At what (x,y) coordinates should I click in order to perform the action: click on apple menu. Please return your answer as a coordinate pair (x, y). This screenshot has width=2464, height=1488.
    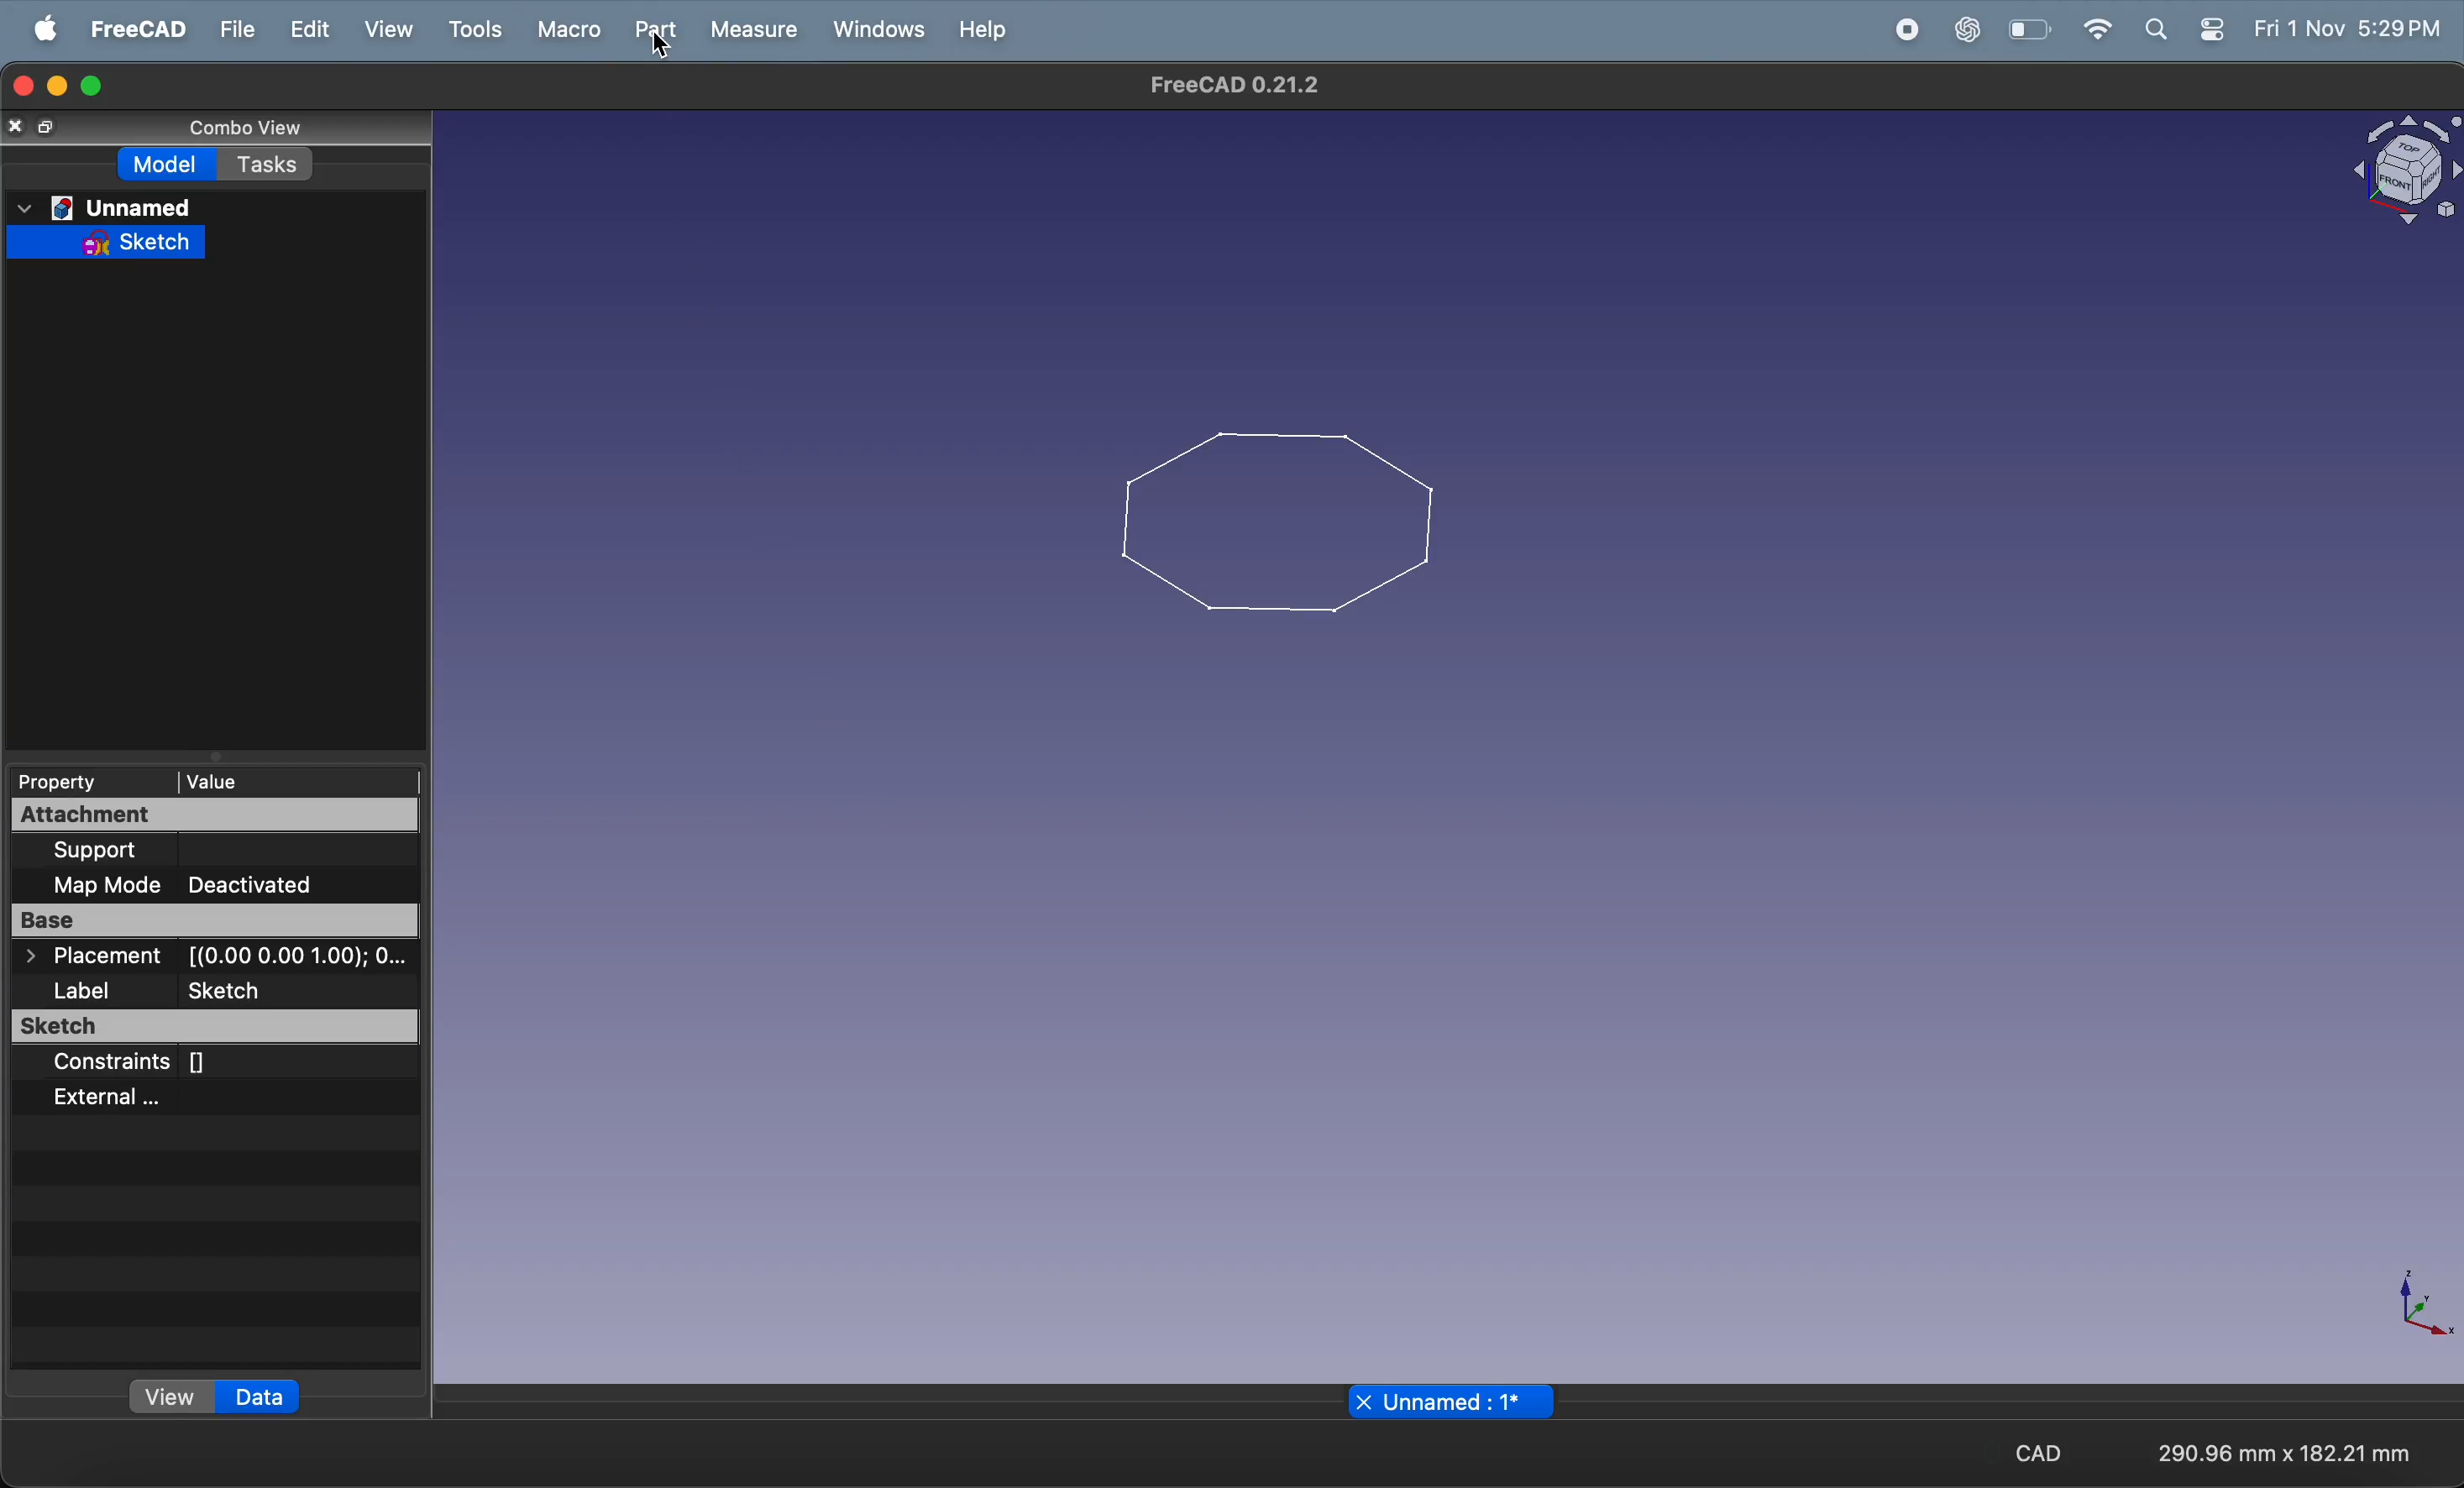
    Looking at the image, I should click on (37, 31).